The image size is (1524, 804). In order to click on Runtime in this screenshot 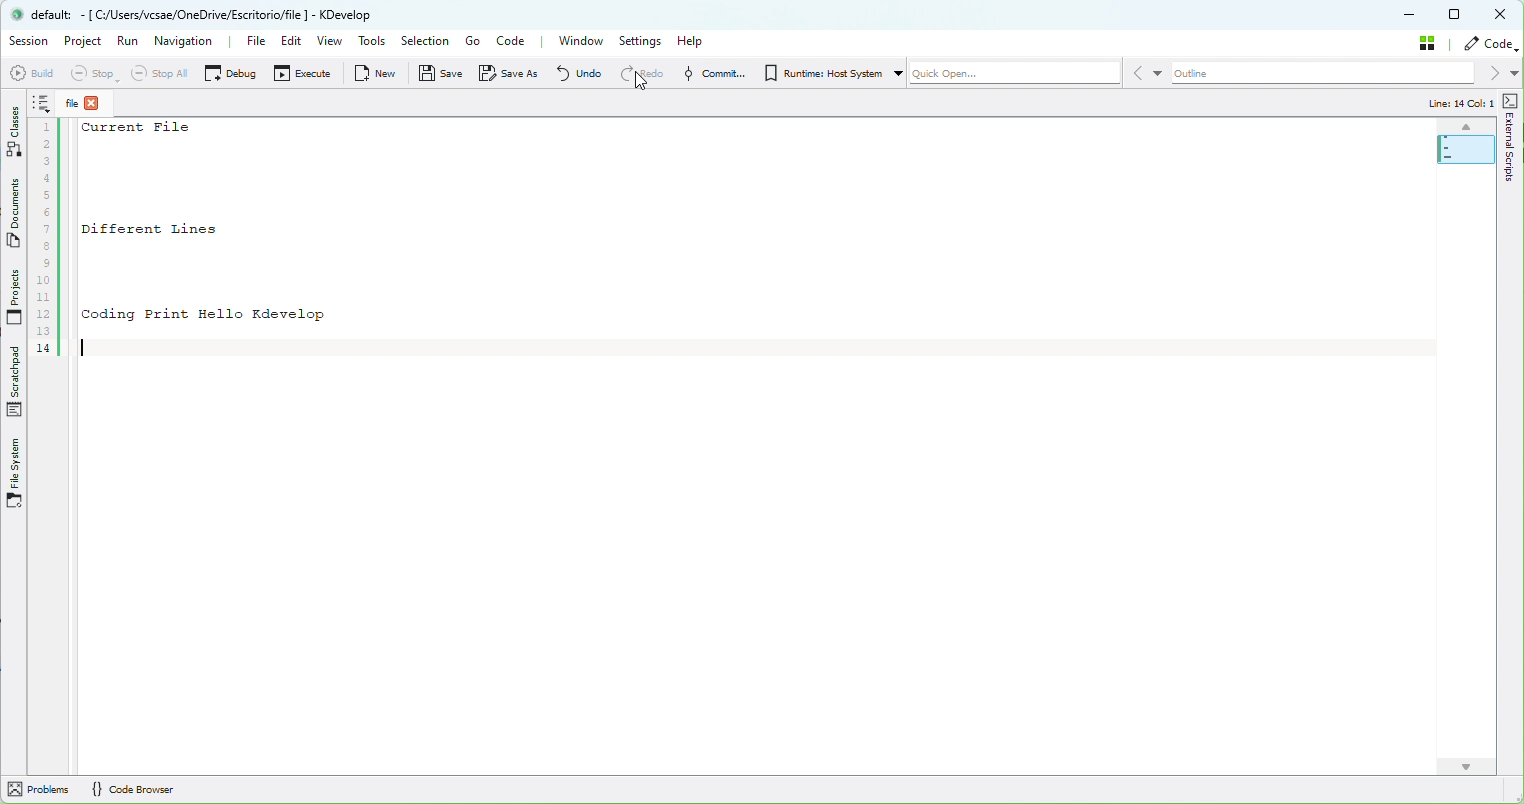, I will do `click(825, 74)`.